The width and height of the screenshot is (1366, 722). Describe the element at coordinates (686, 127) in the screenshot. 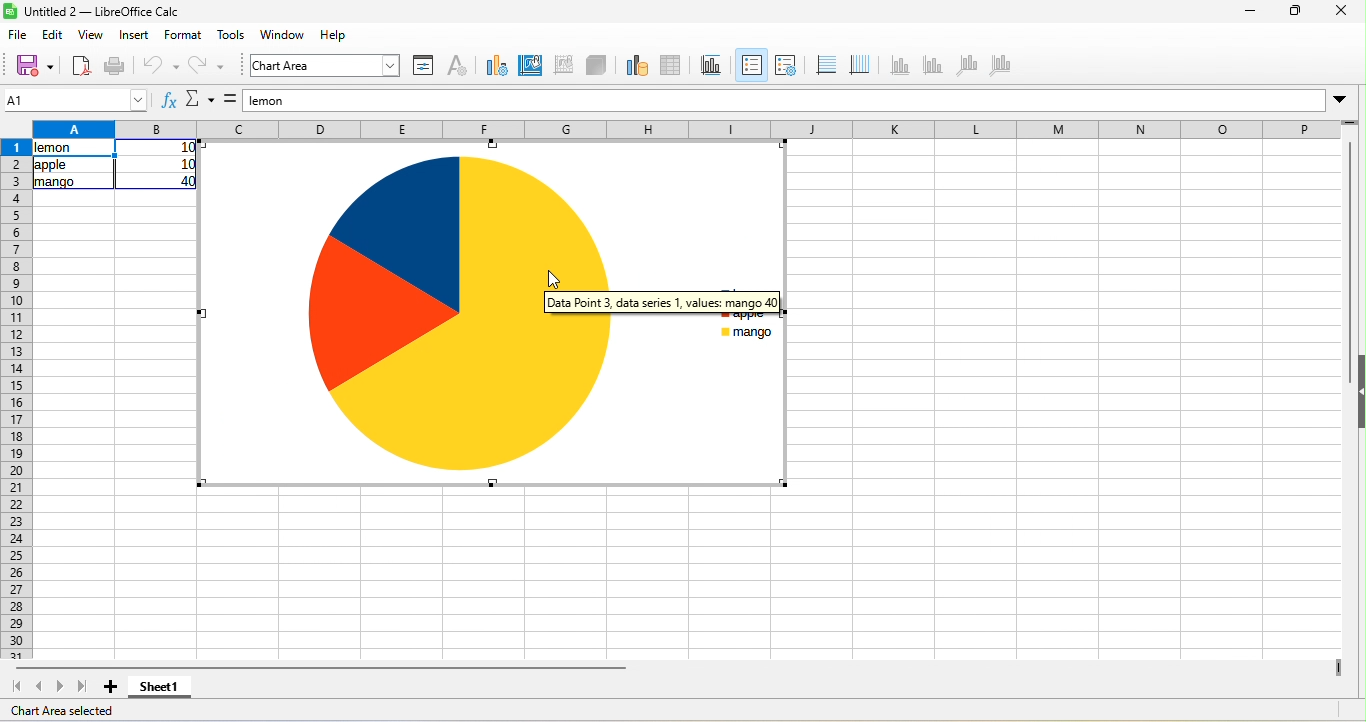

I see `column headings` at that location.